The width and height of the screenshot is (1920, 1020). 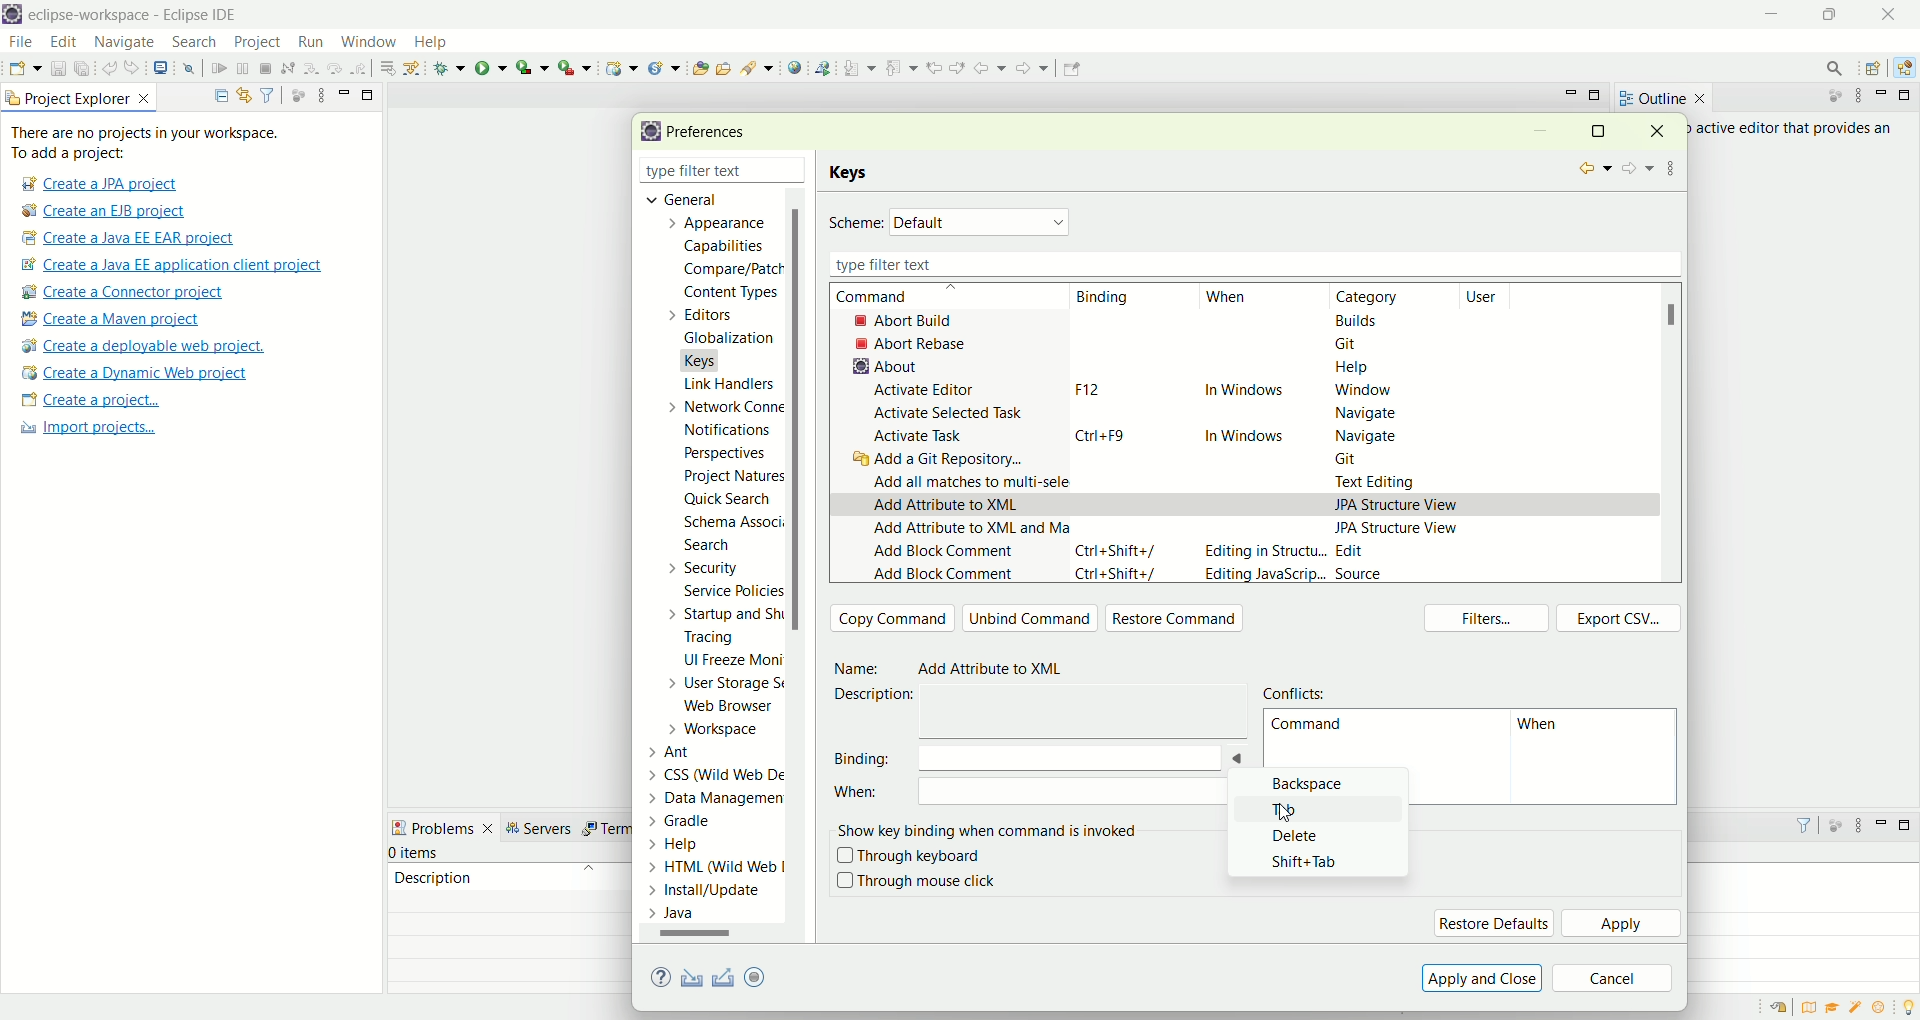 What do you see at coordinates (1834, 824) in the screenshot?
I see `focus on active task` at bounding box center [1834, 824].